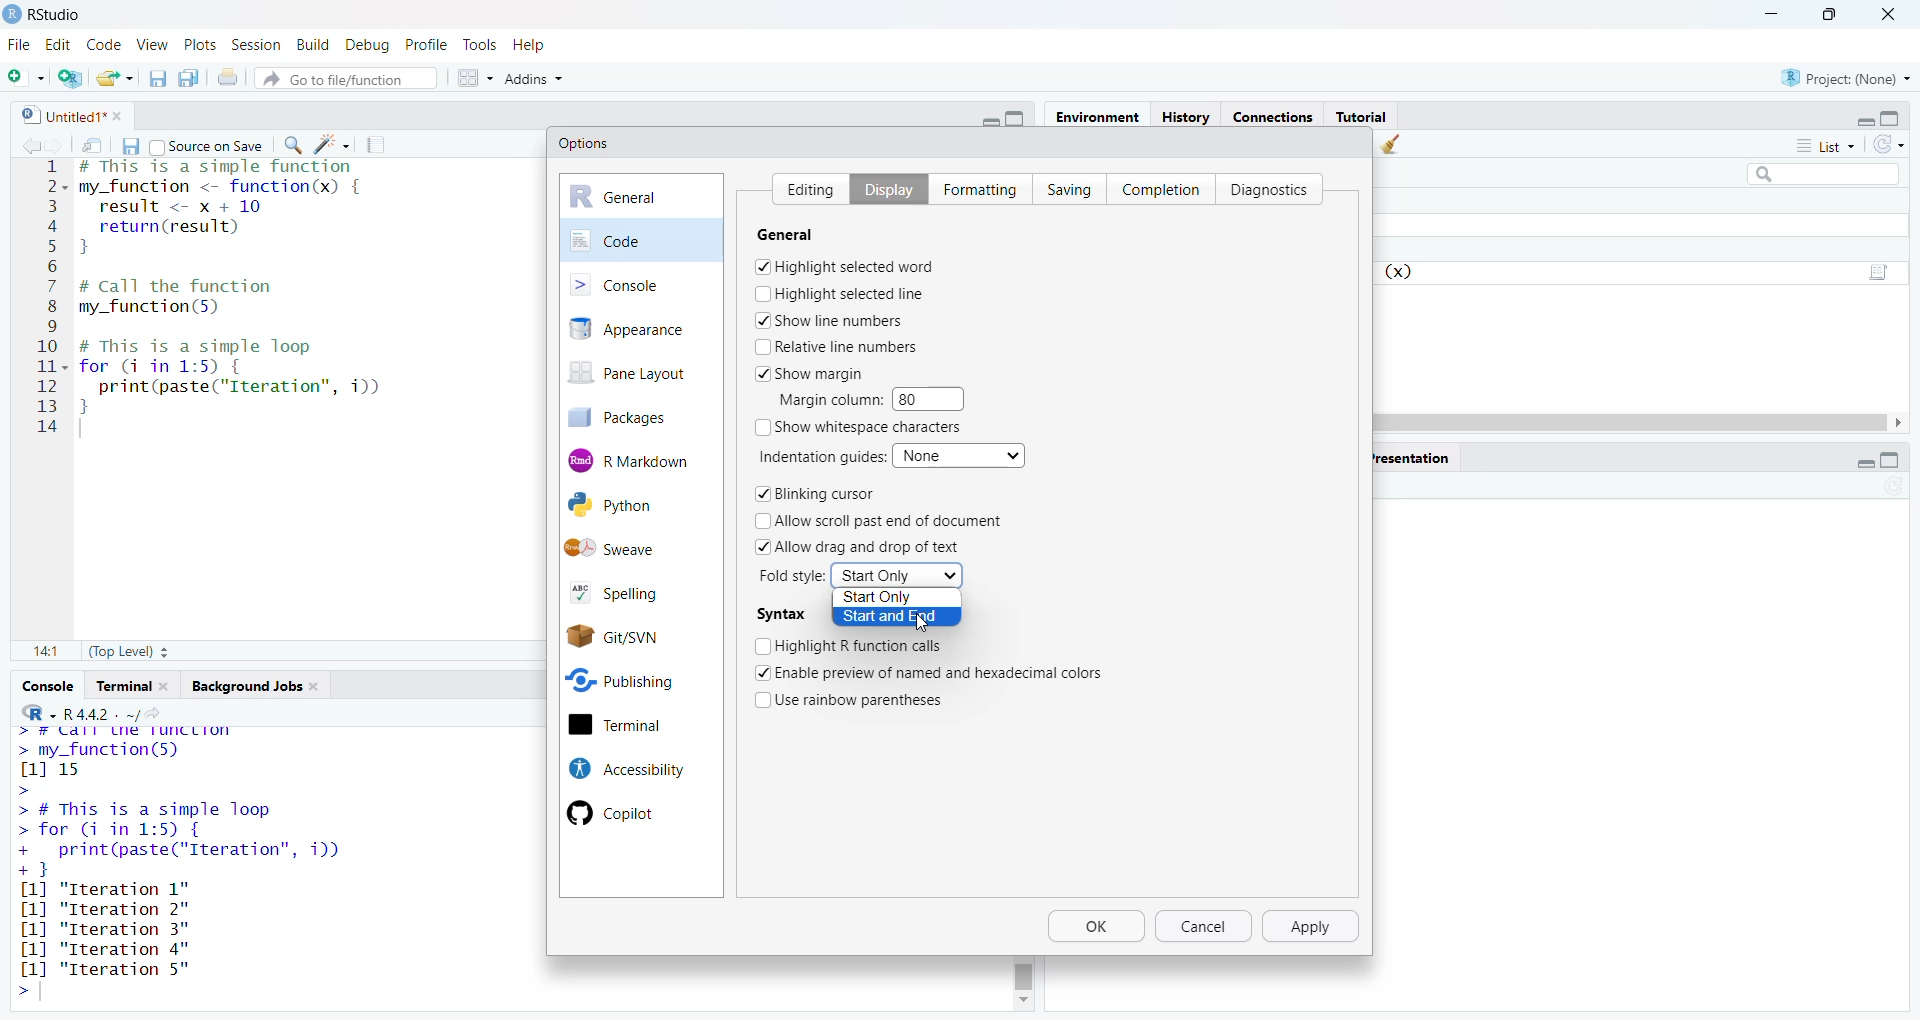 Image resolution: width=1920 pixels, height=1020 pixels. What do you see at coordinates (1394, 146) in the screenshot?
I see `clear objects from the workspace` at bounding box center [1394, 146].